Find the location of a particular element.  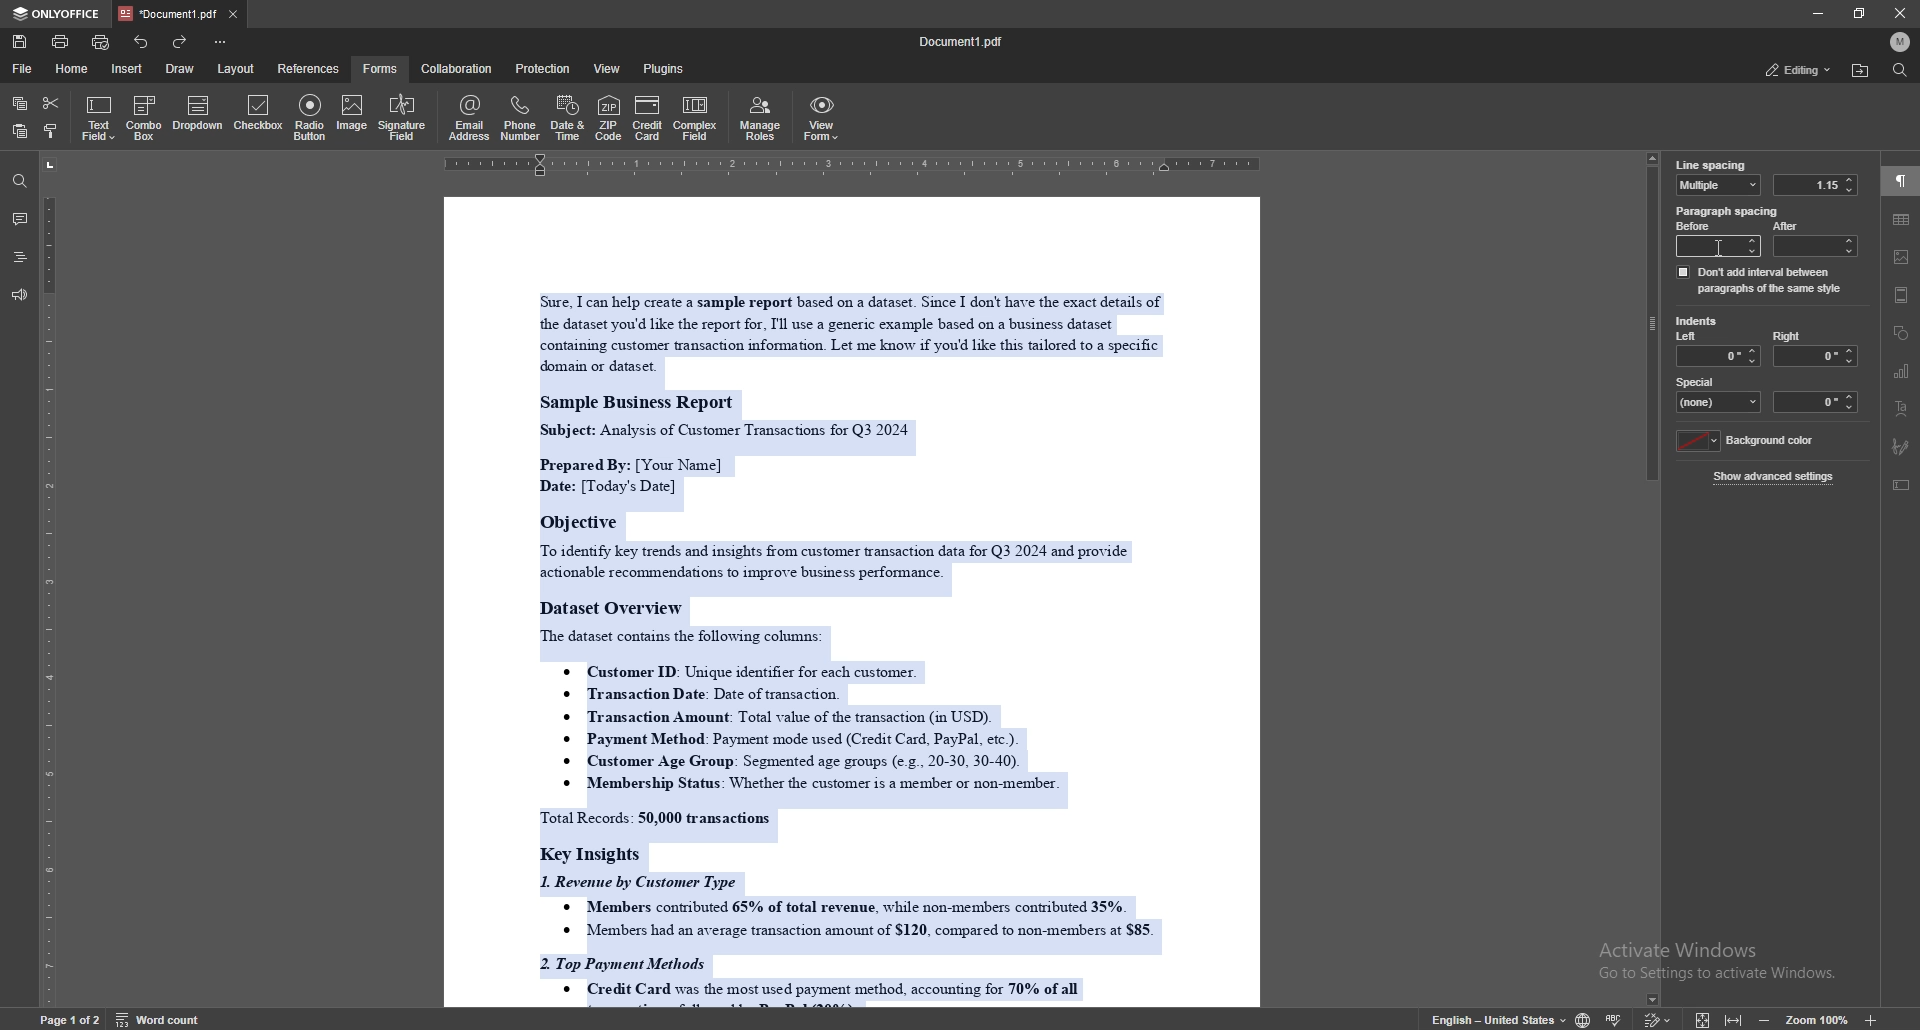

collaboration is located at coordinates (458, 69).